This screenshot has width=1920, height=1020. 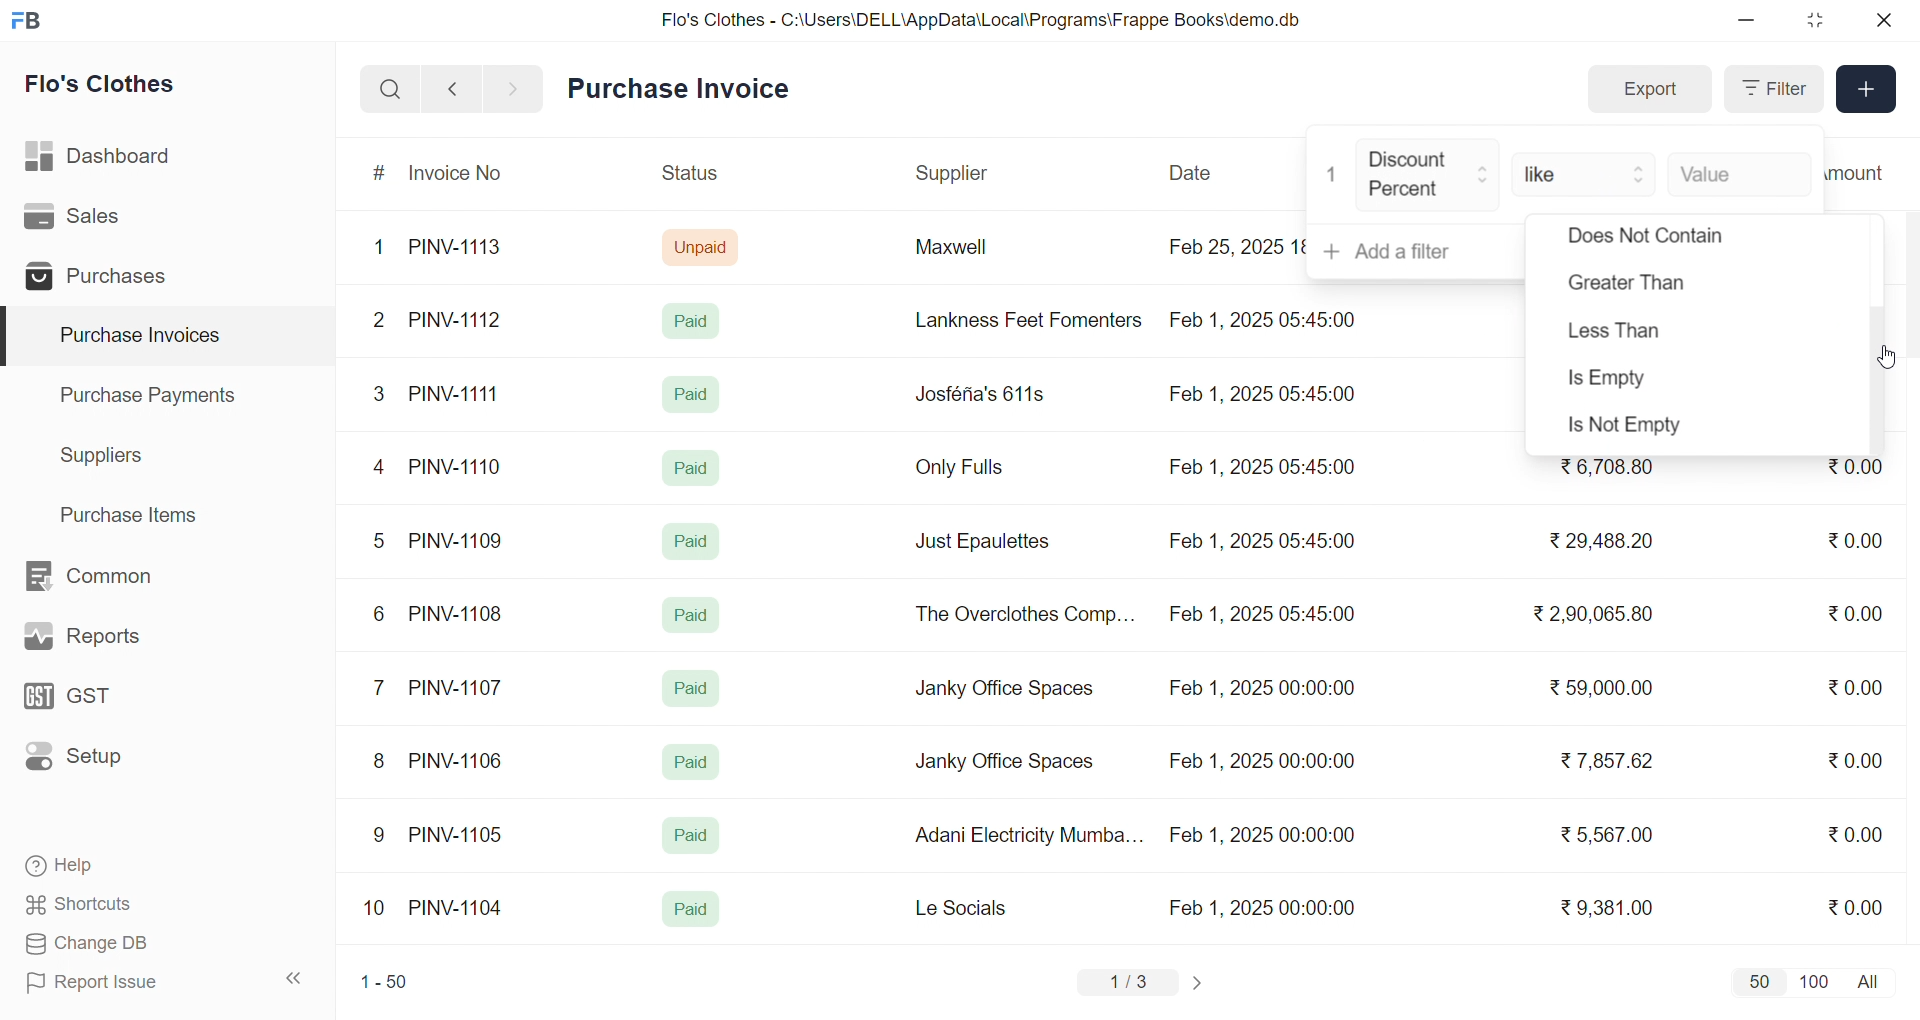 What do you see at coordinates (685, 89) in the screenshot?
I see `Purchase Invoice` at bounding box center [685, 89].